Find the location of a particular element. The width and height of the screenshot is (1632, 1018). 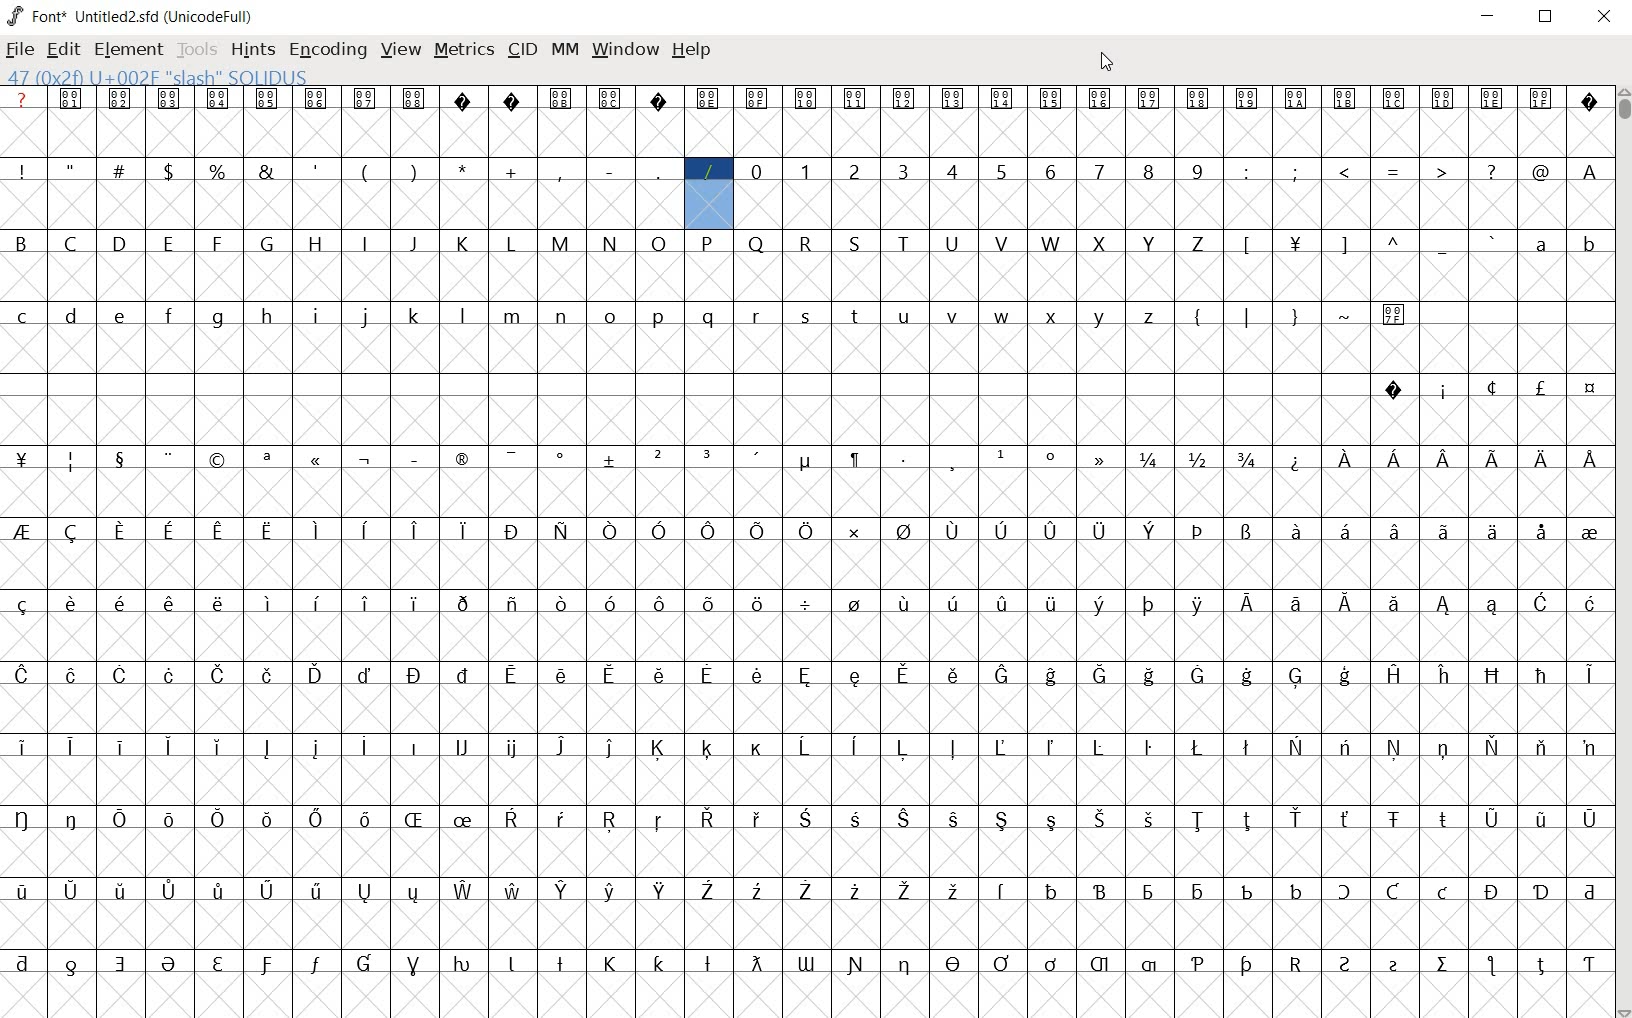

CID is located at coordinates (522, 50).